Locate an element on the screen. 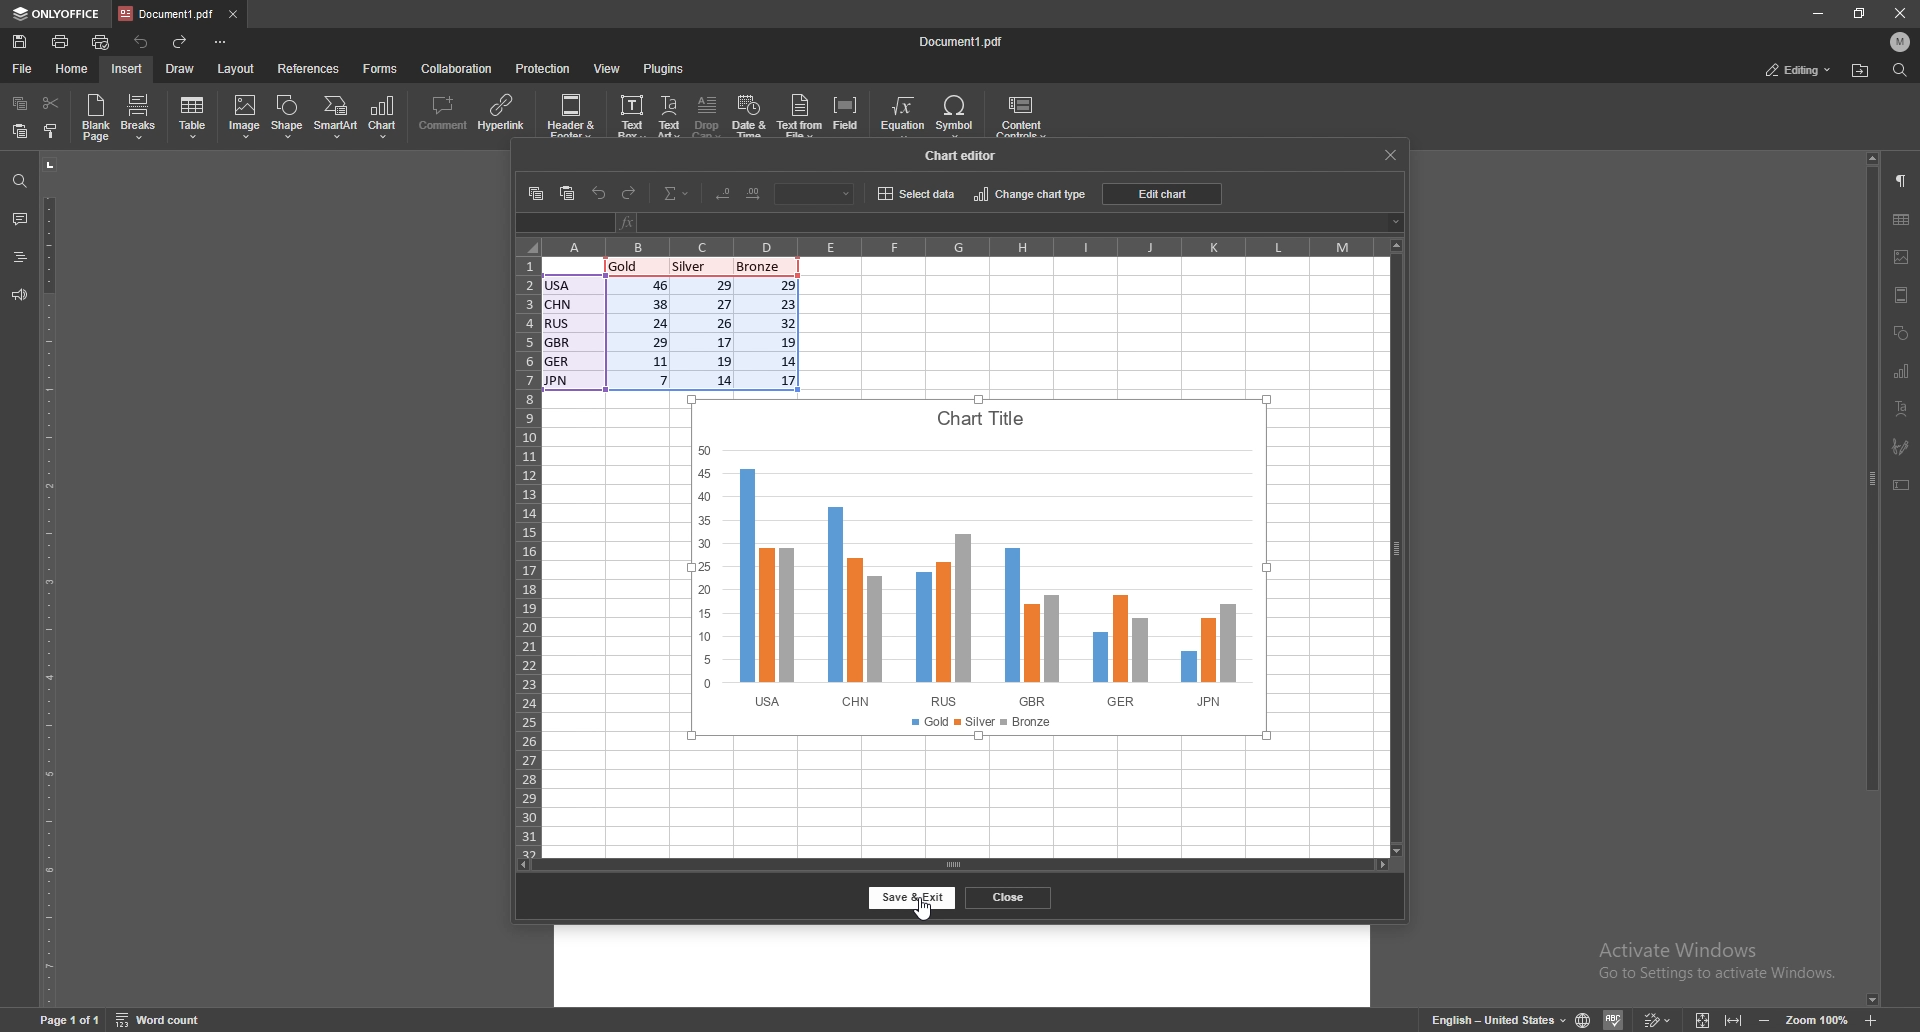  copy is located at coordinates (536, 193).